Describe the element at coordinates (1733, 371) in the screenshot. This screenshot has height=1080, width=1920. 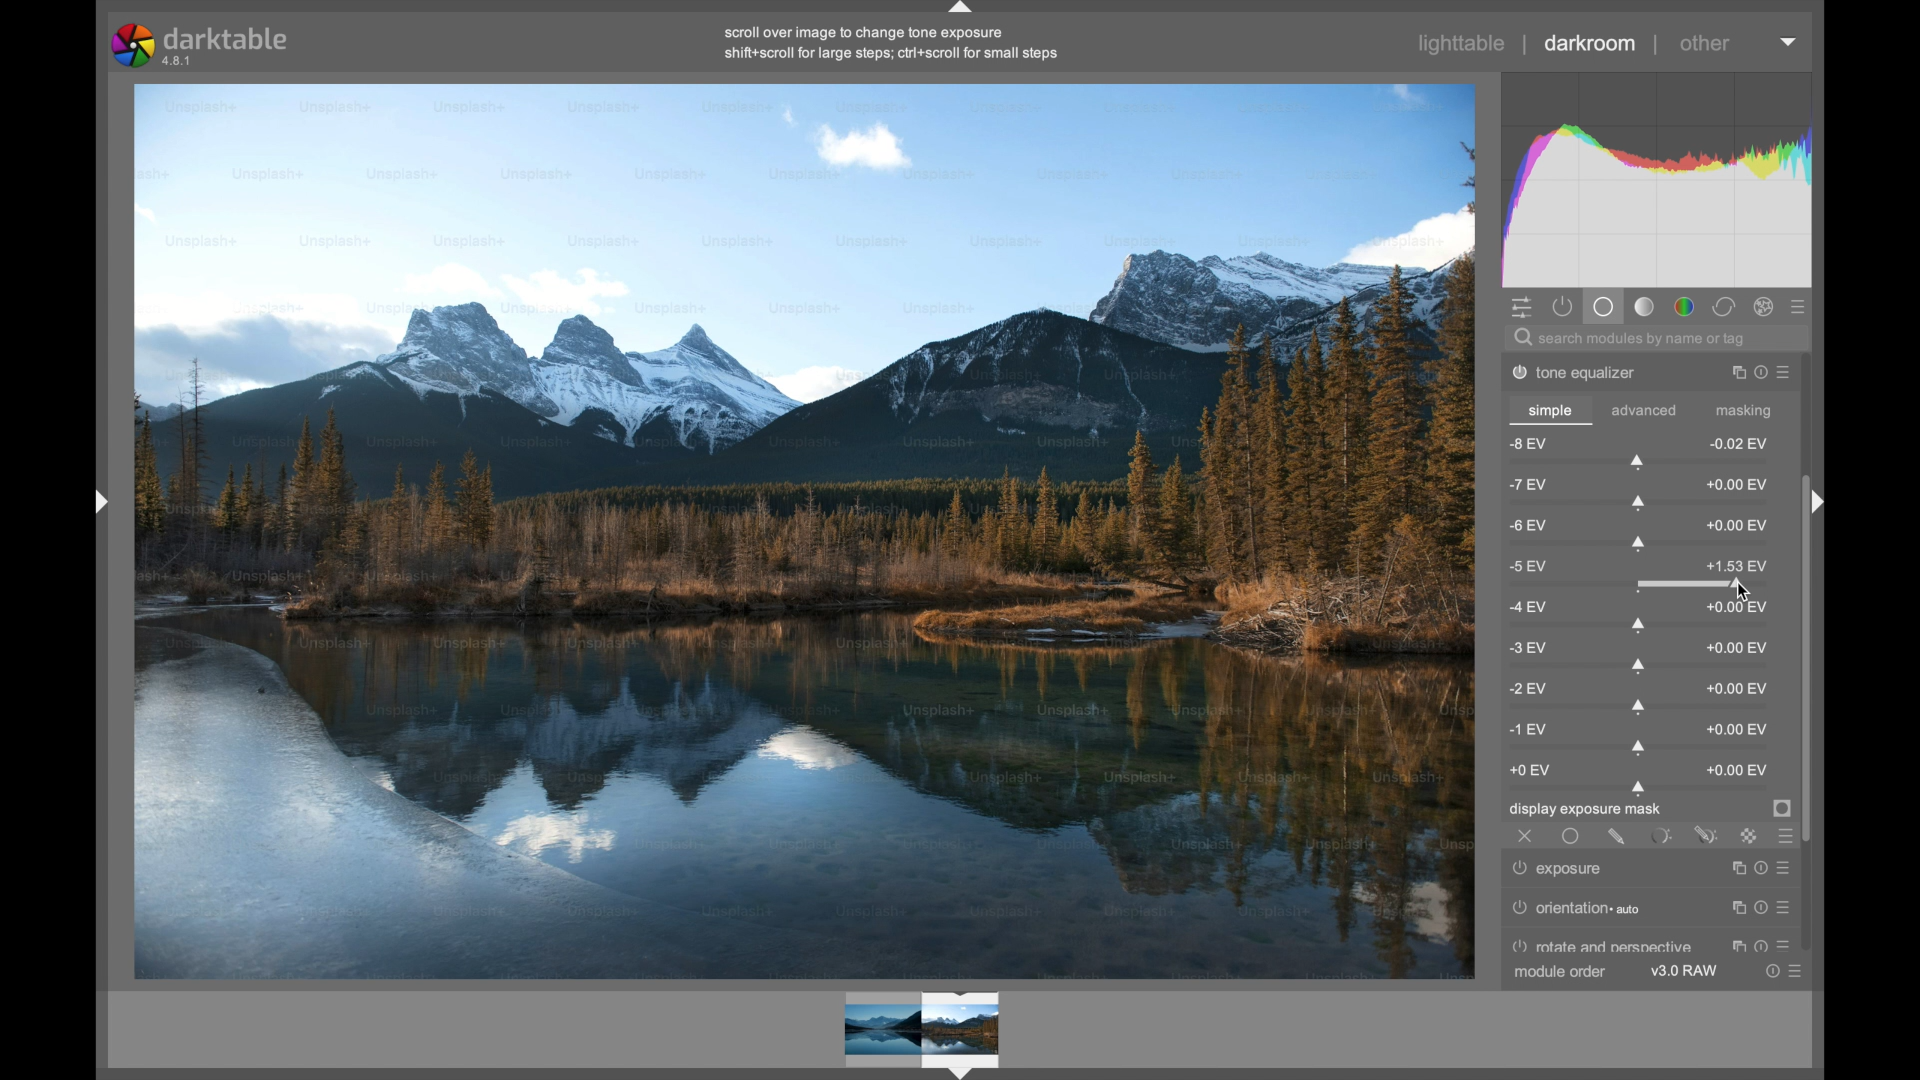
I see `instance` at that location.